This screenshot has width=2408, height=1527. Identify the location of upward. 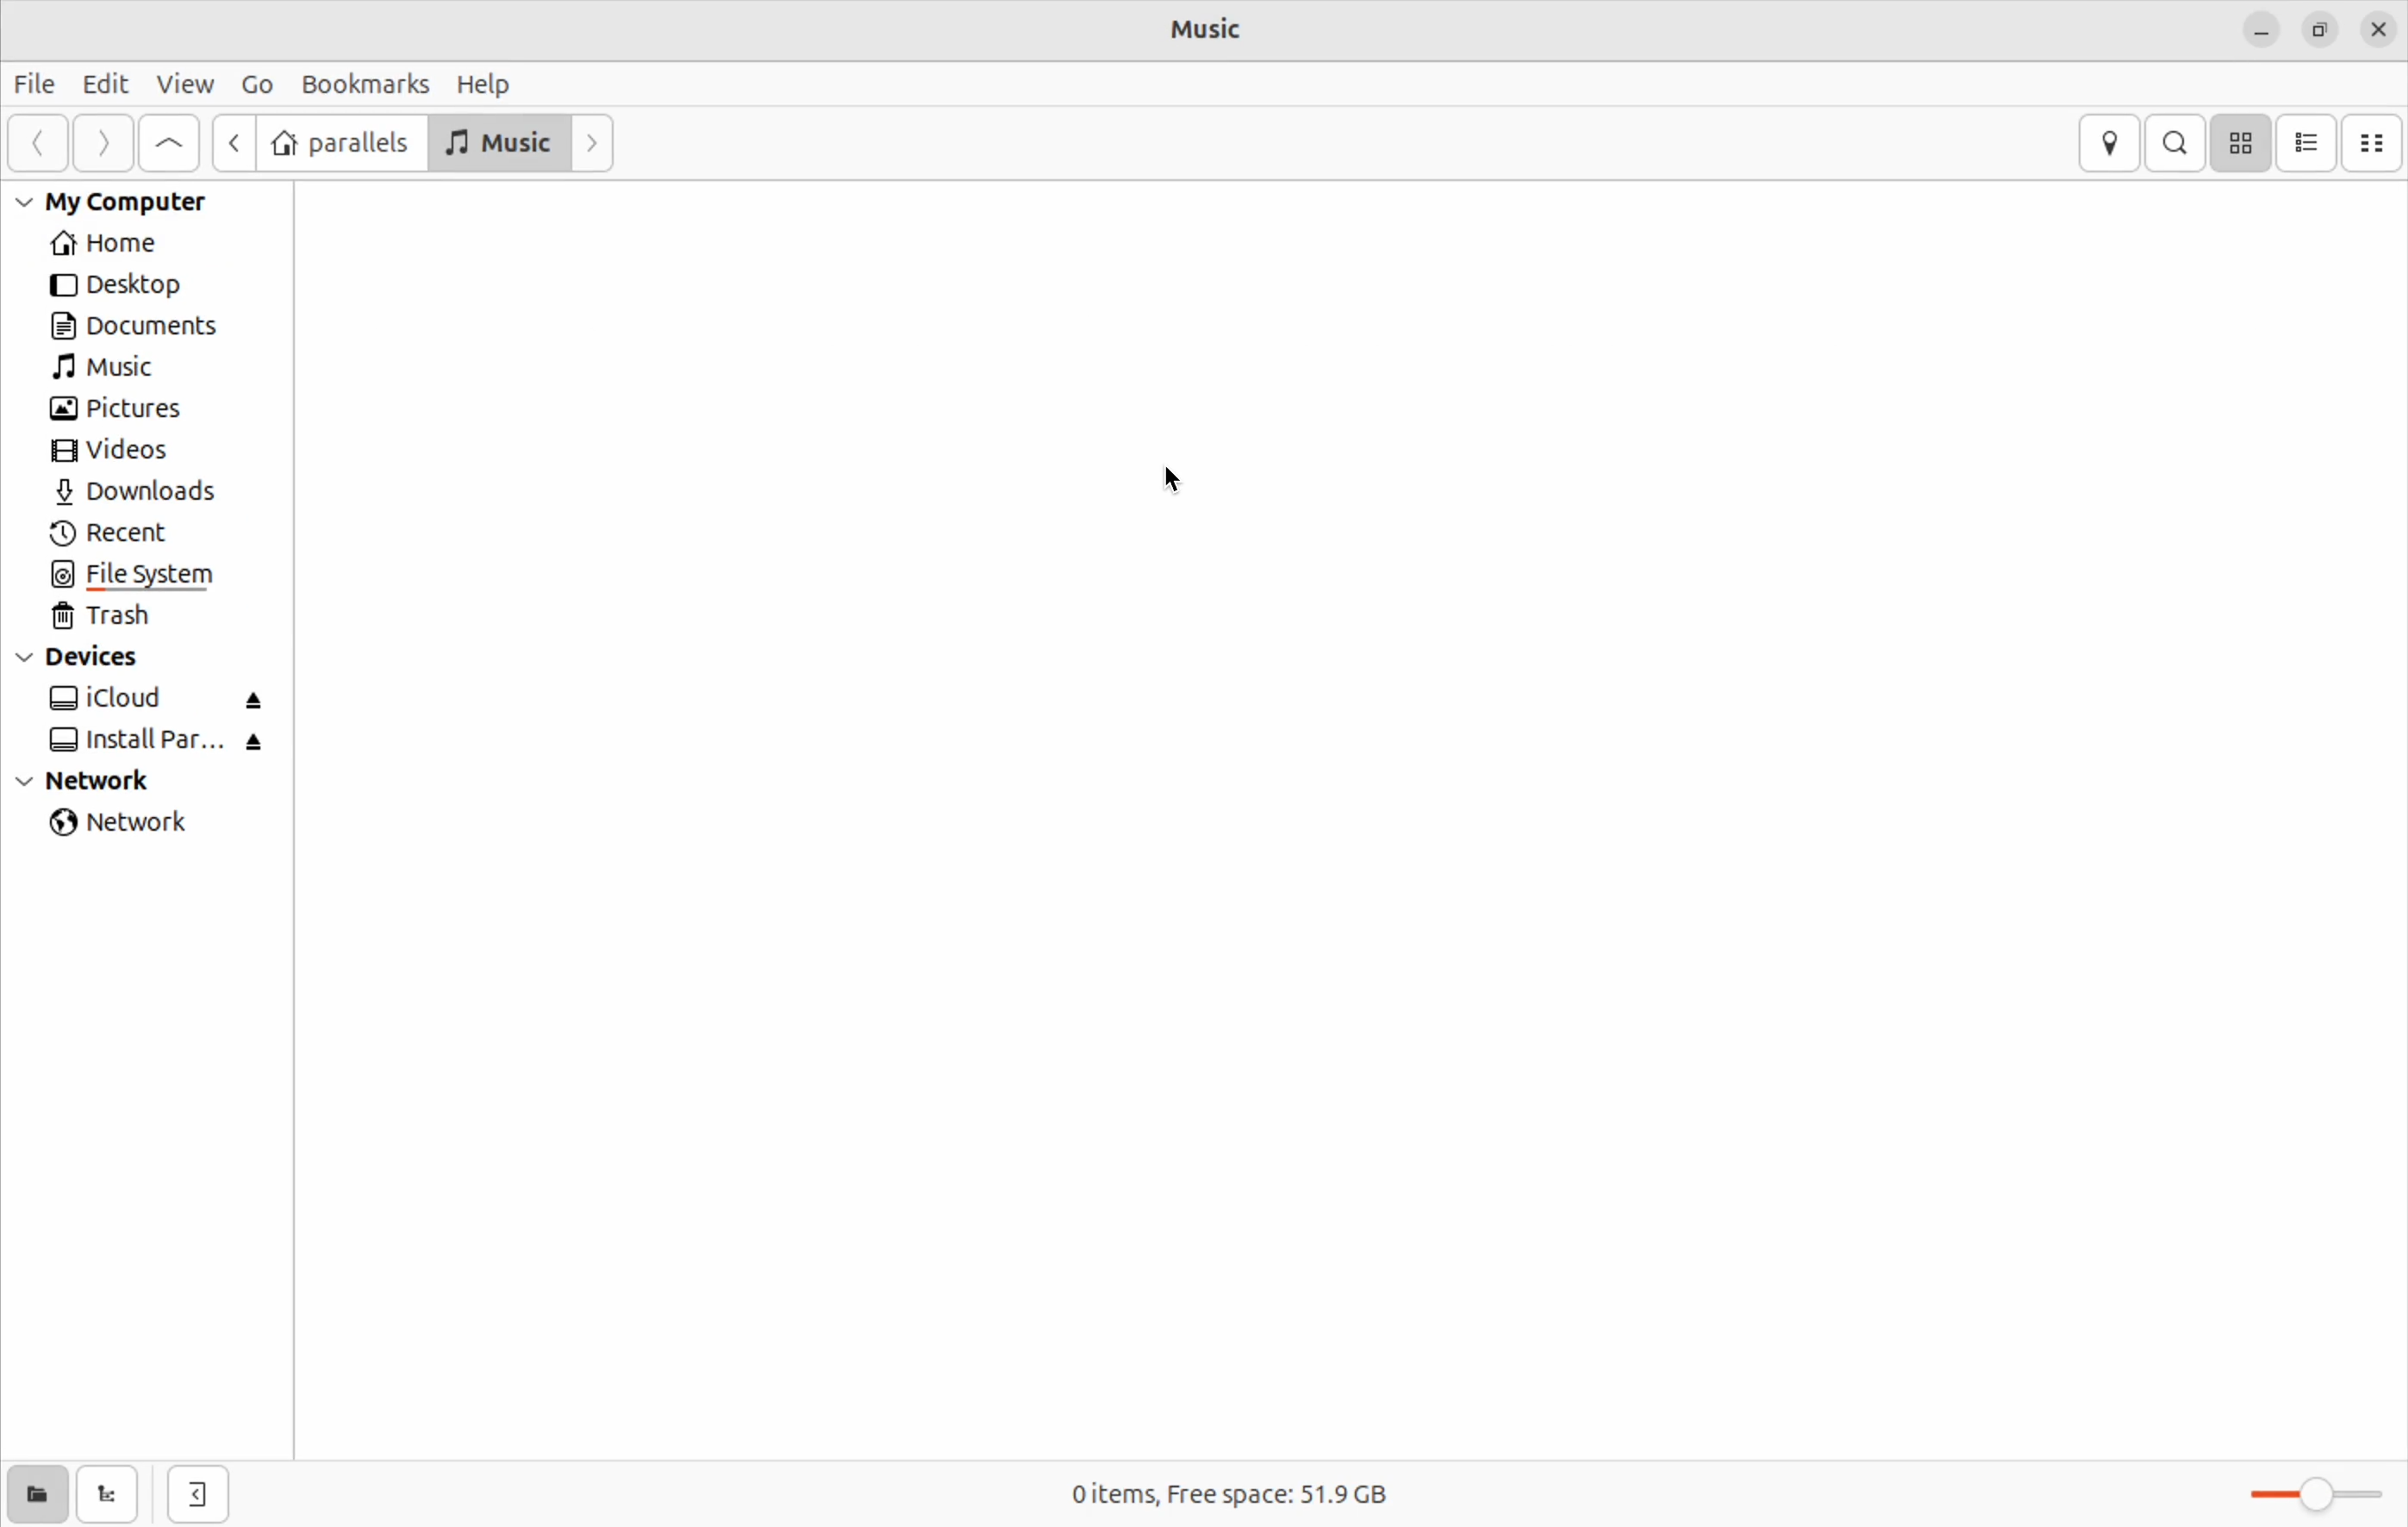
(171, 143).